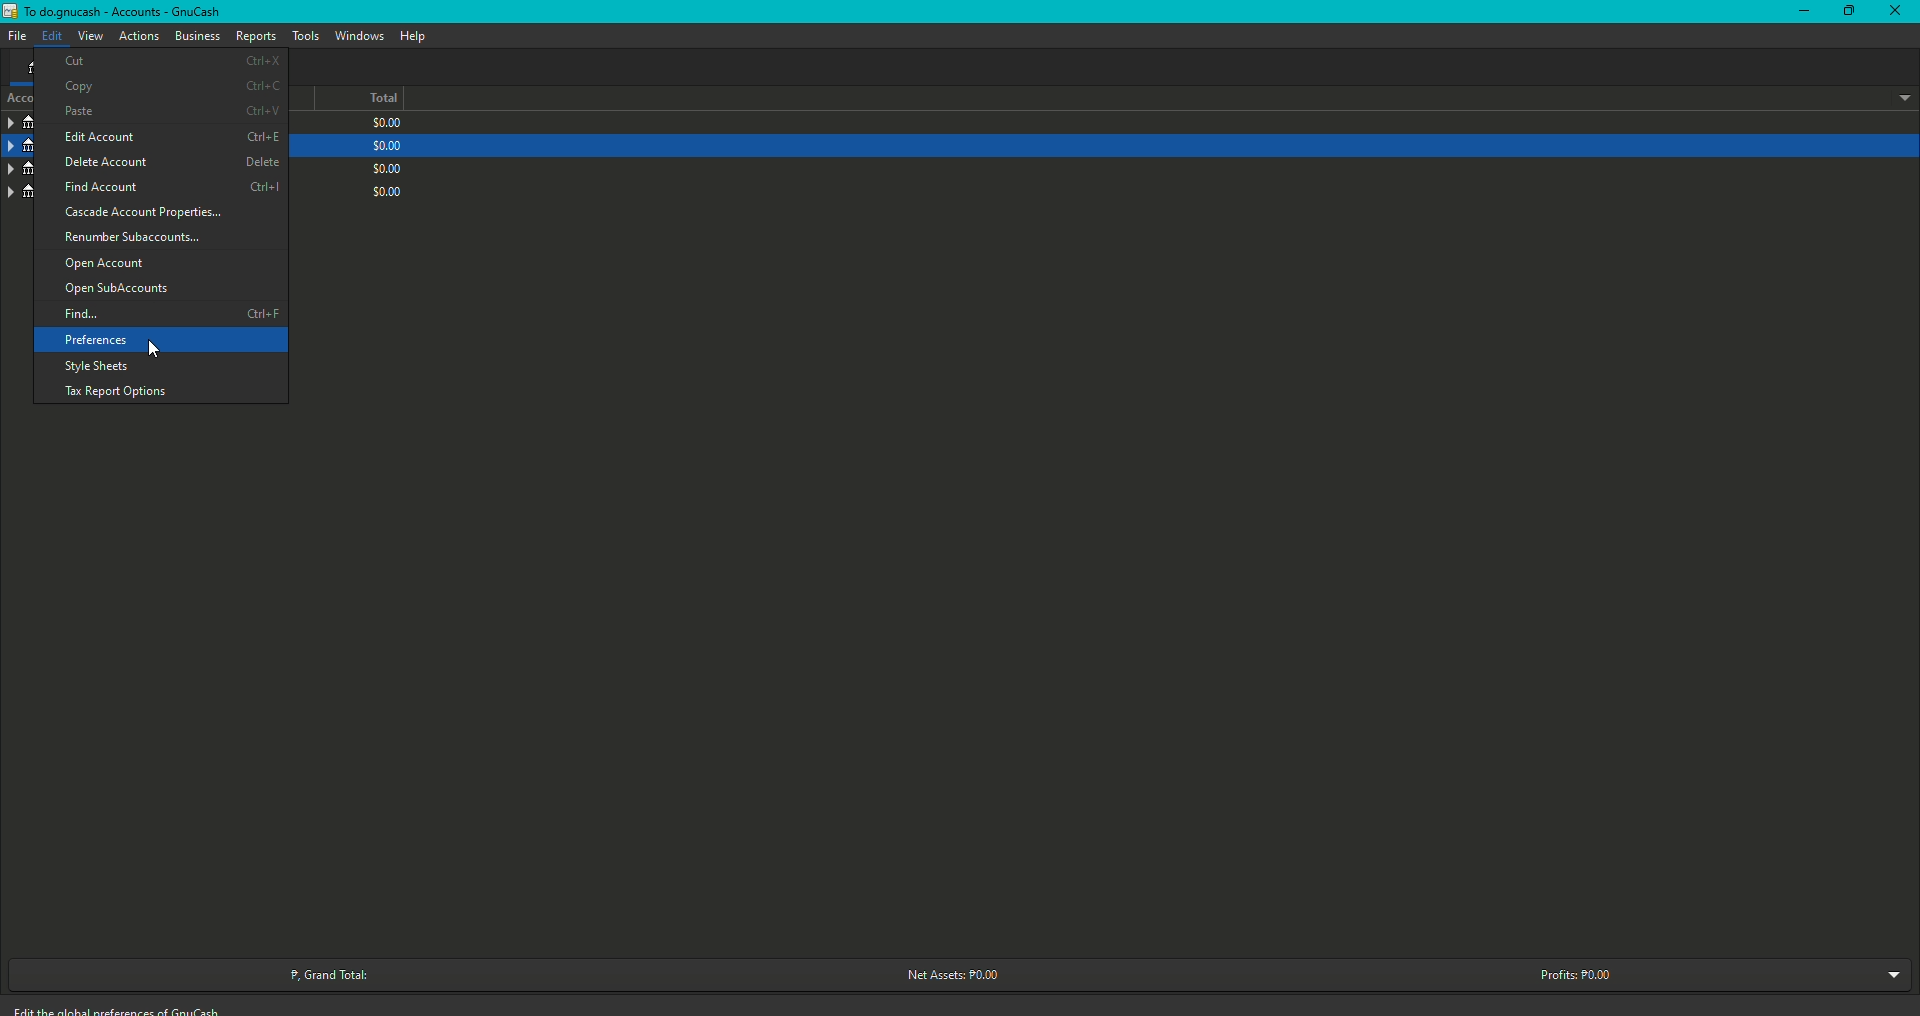 The image size is (1920, 1016). What do you see at coordinates (391, 190) in the screenshot?
I see `$0` at bounding box center [391, 190].